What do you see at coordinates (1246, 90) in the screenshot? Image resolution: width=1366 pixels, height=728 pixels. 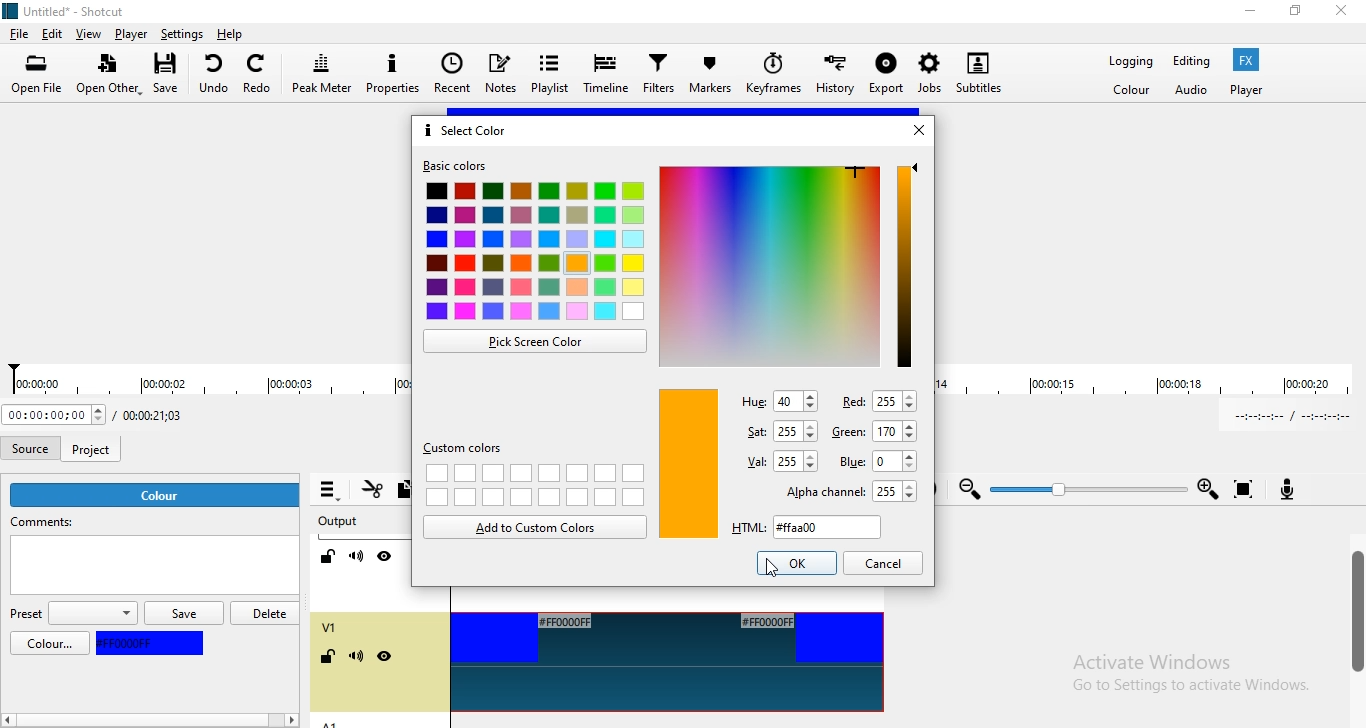 I see `player` at bounding box center [1246, 90].